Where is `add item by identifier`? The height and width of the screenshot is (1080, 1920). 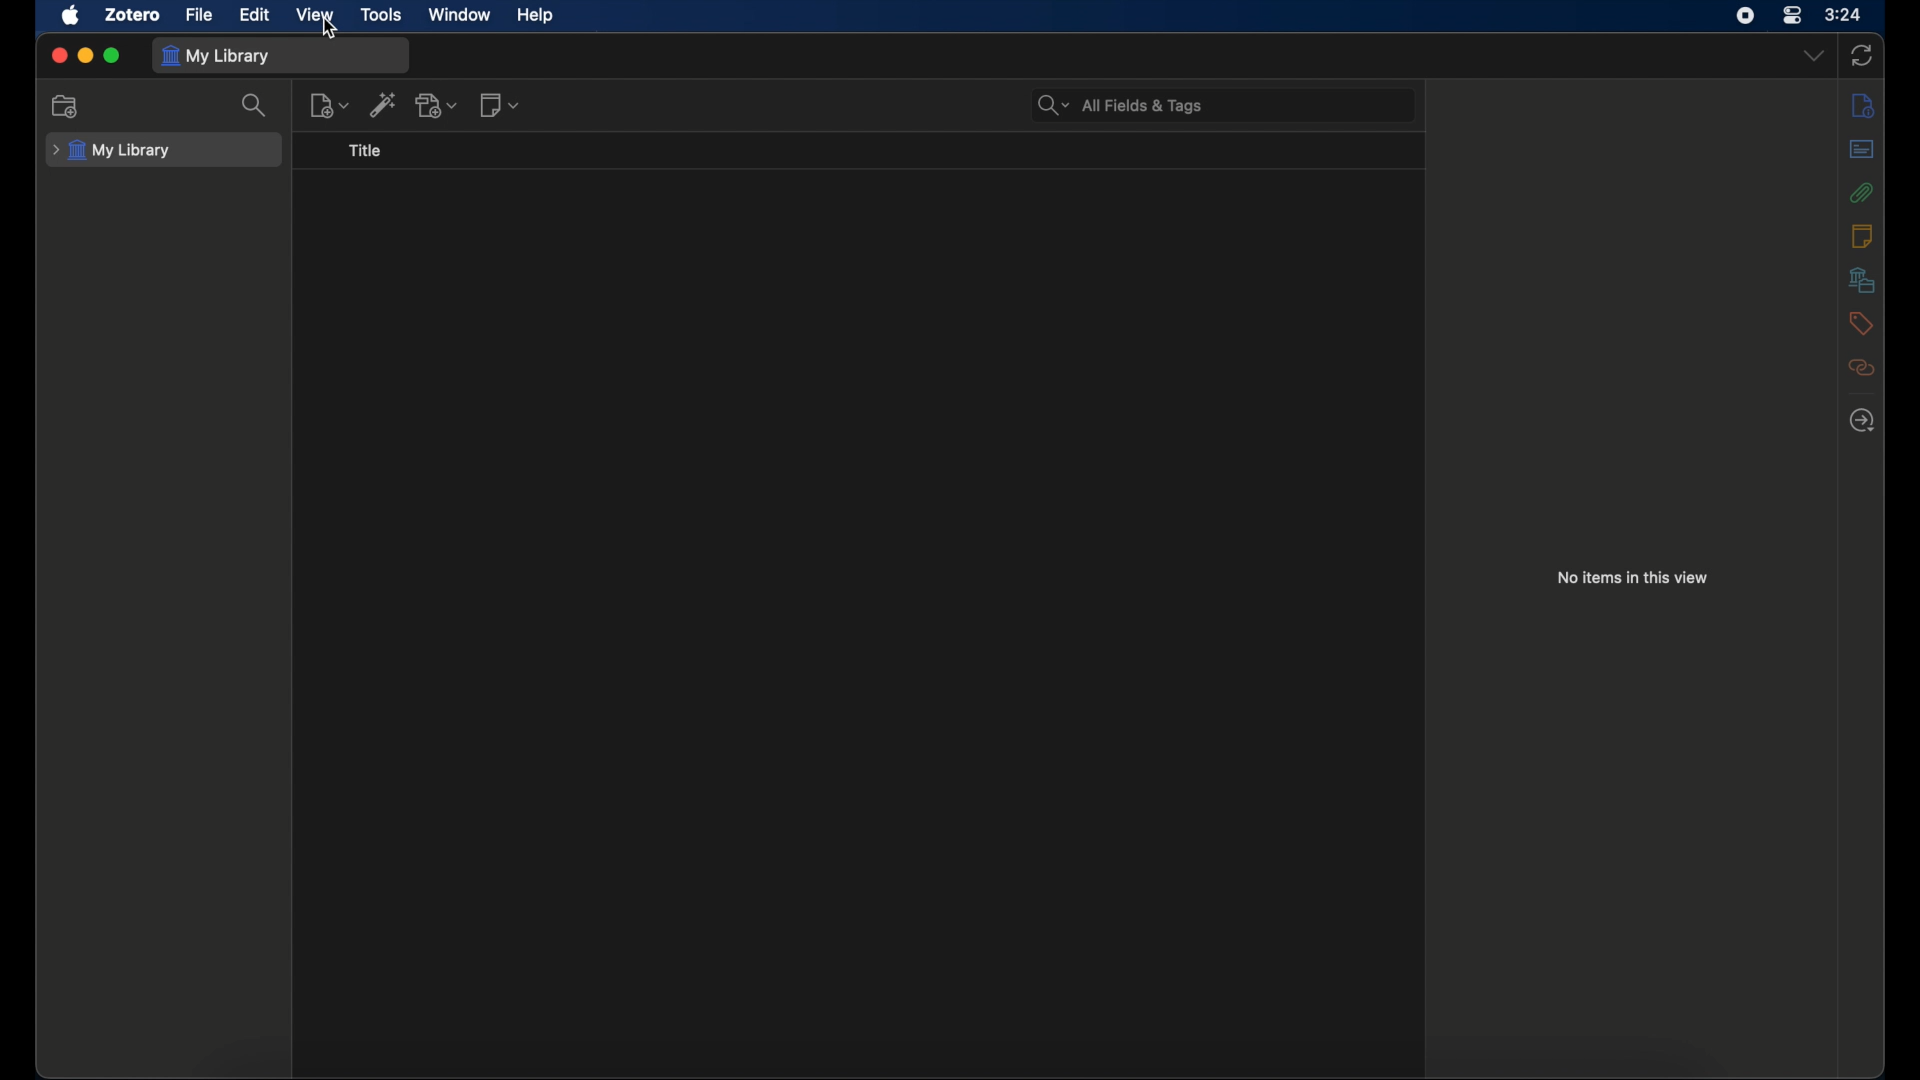
add item by identifier is located at coordinates (384, 104).